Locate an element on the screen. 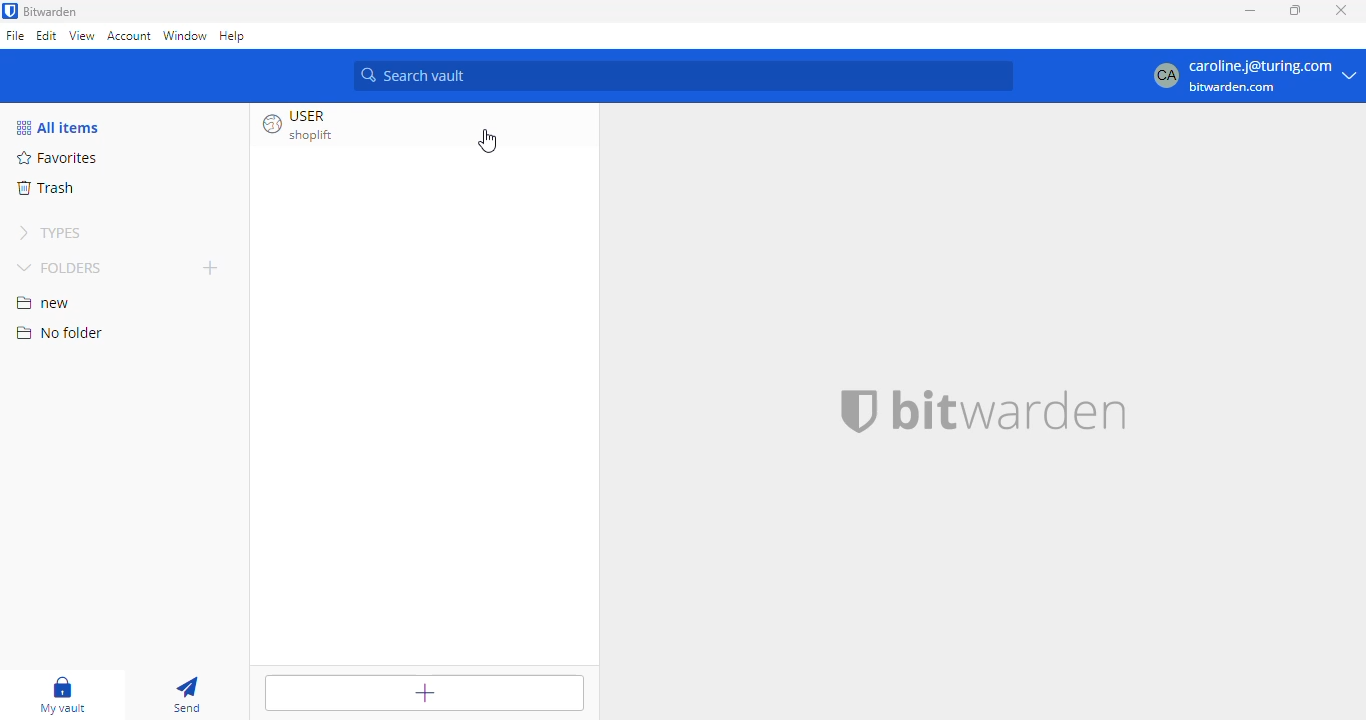  new is located at coordinates (44, 303).